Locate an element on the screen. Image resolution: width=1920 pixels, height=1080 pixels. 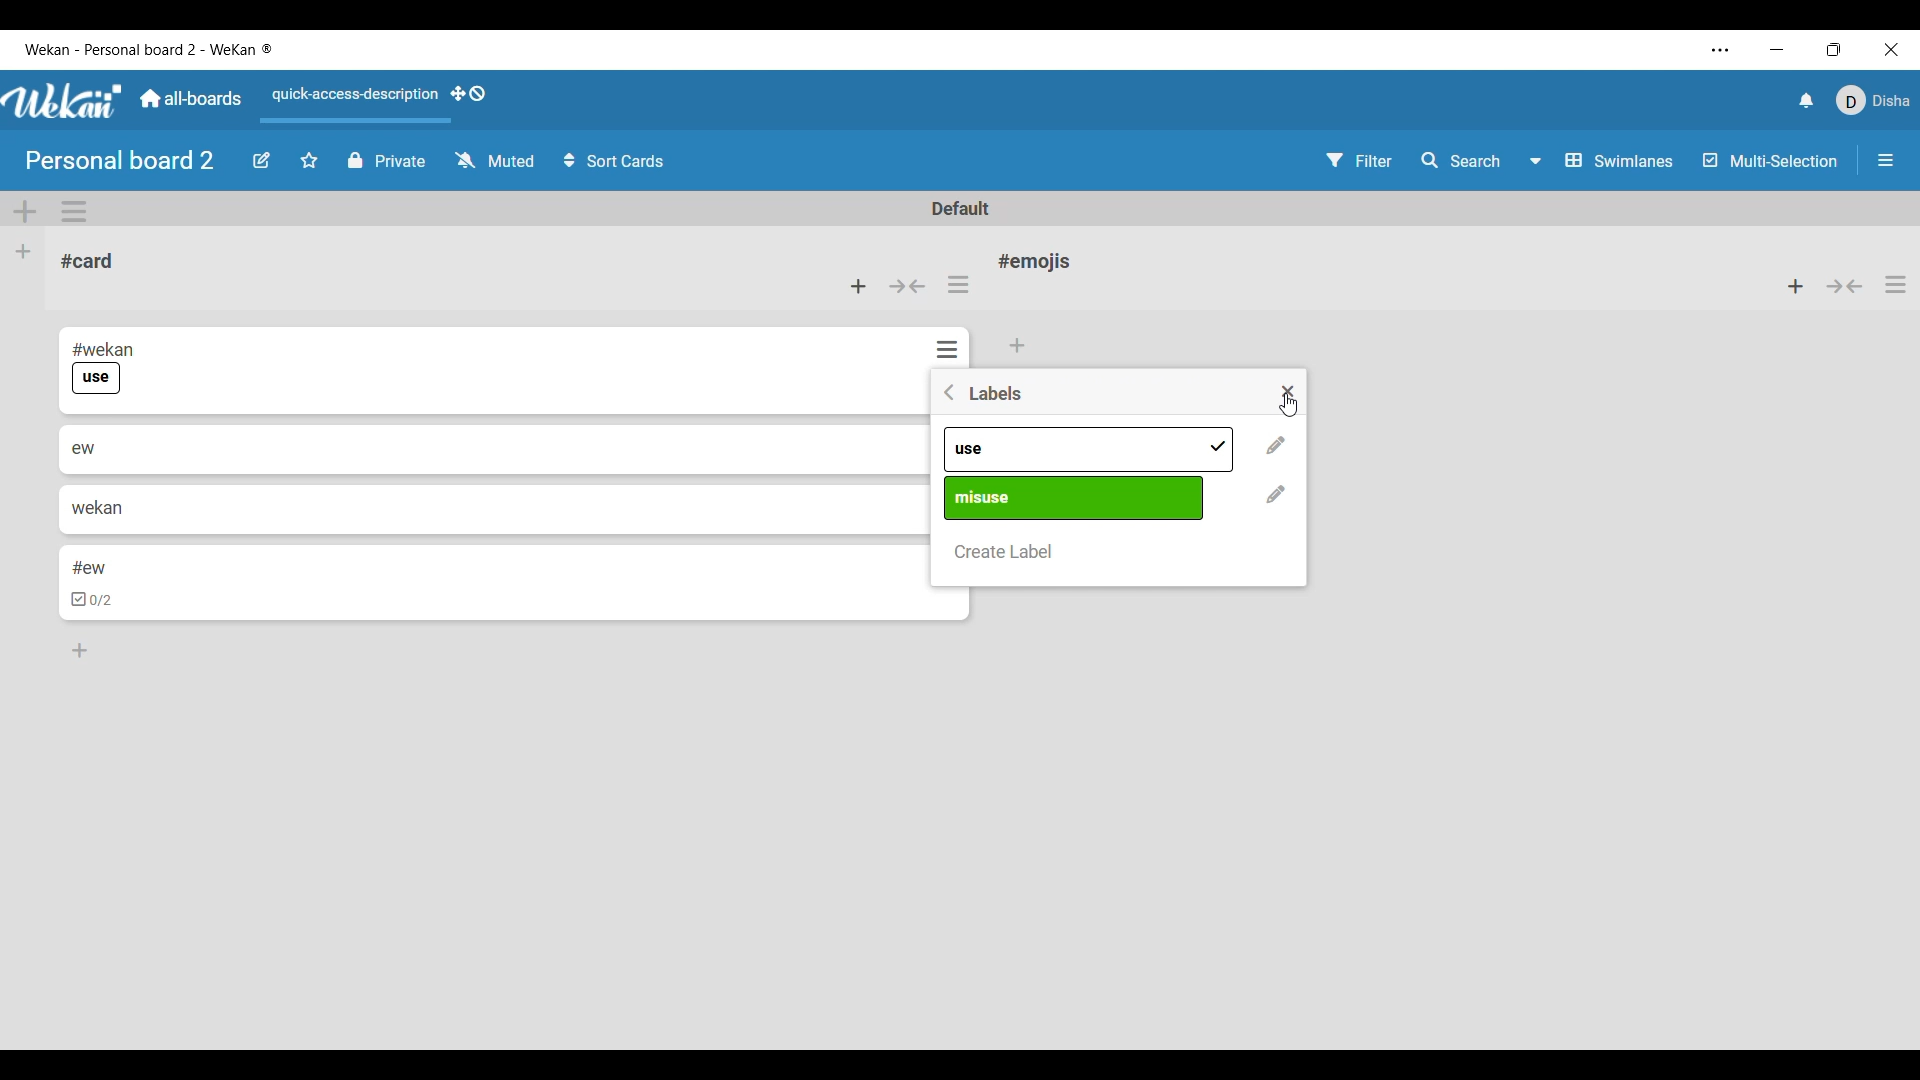
Minimize is located at coordinates (1776, 50).